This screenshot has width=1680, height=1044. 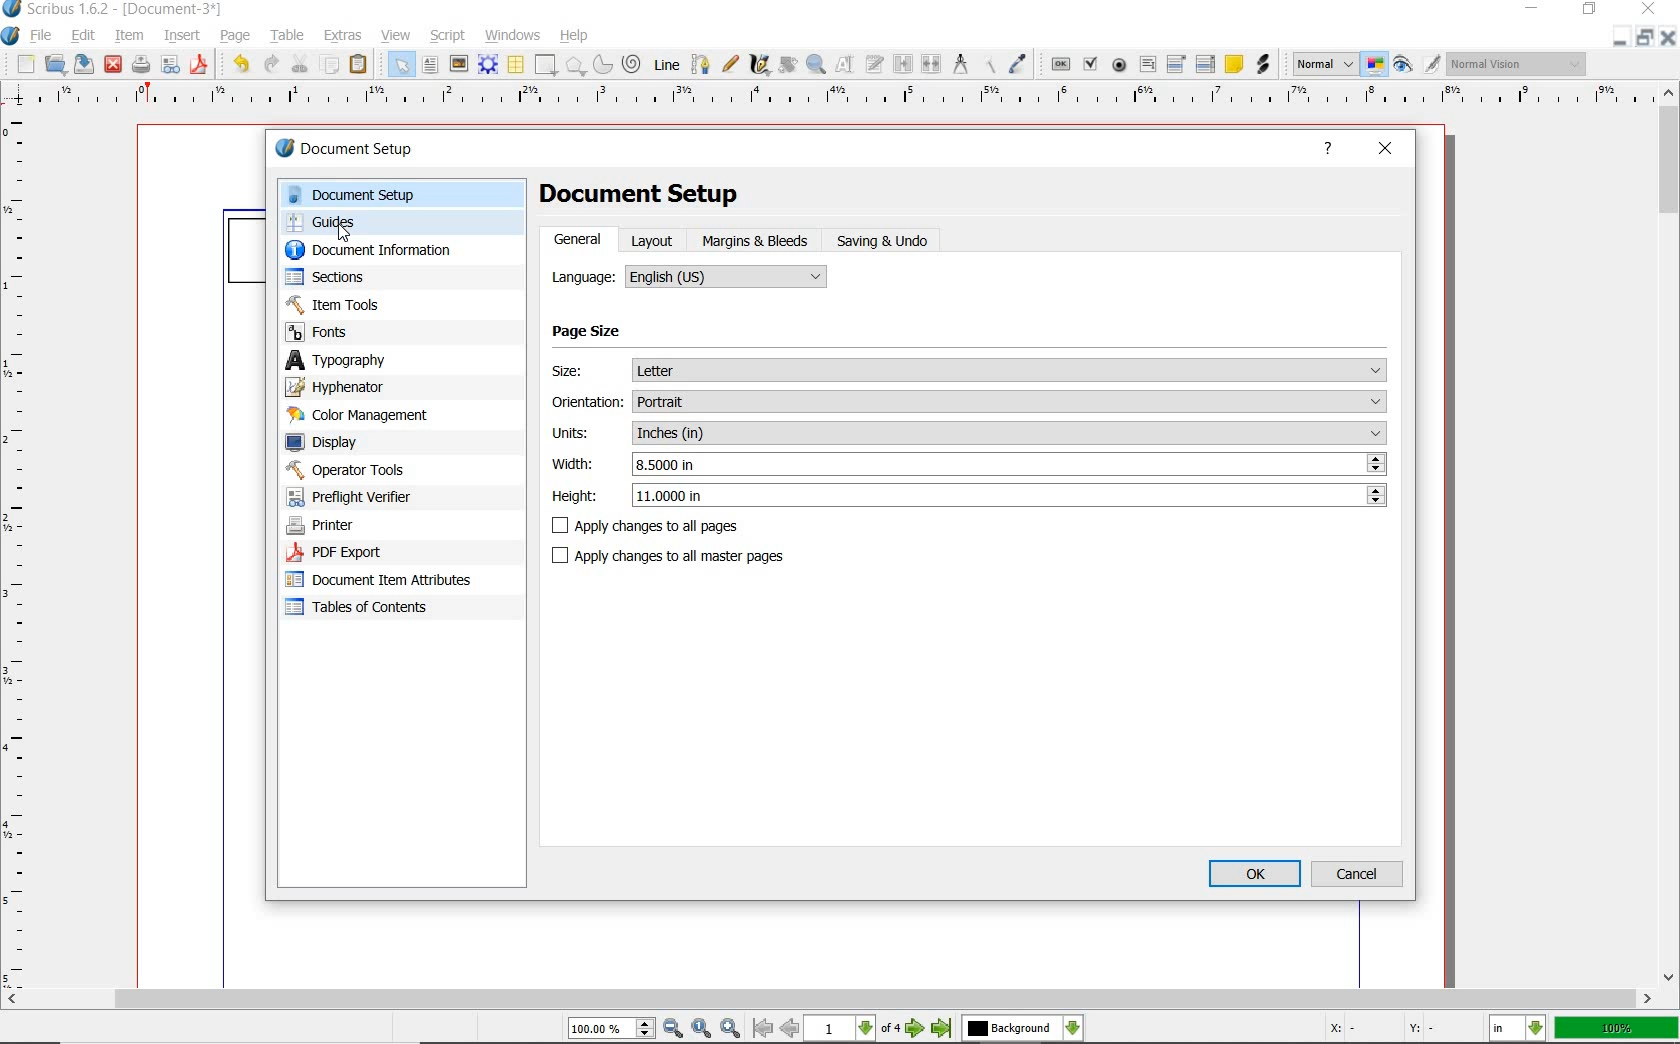 I want to click on apply changes to all master pages, so click(x=674, y=556).